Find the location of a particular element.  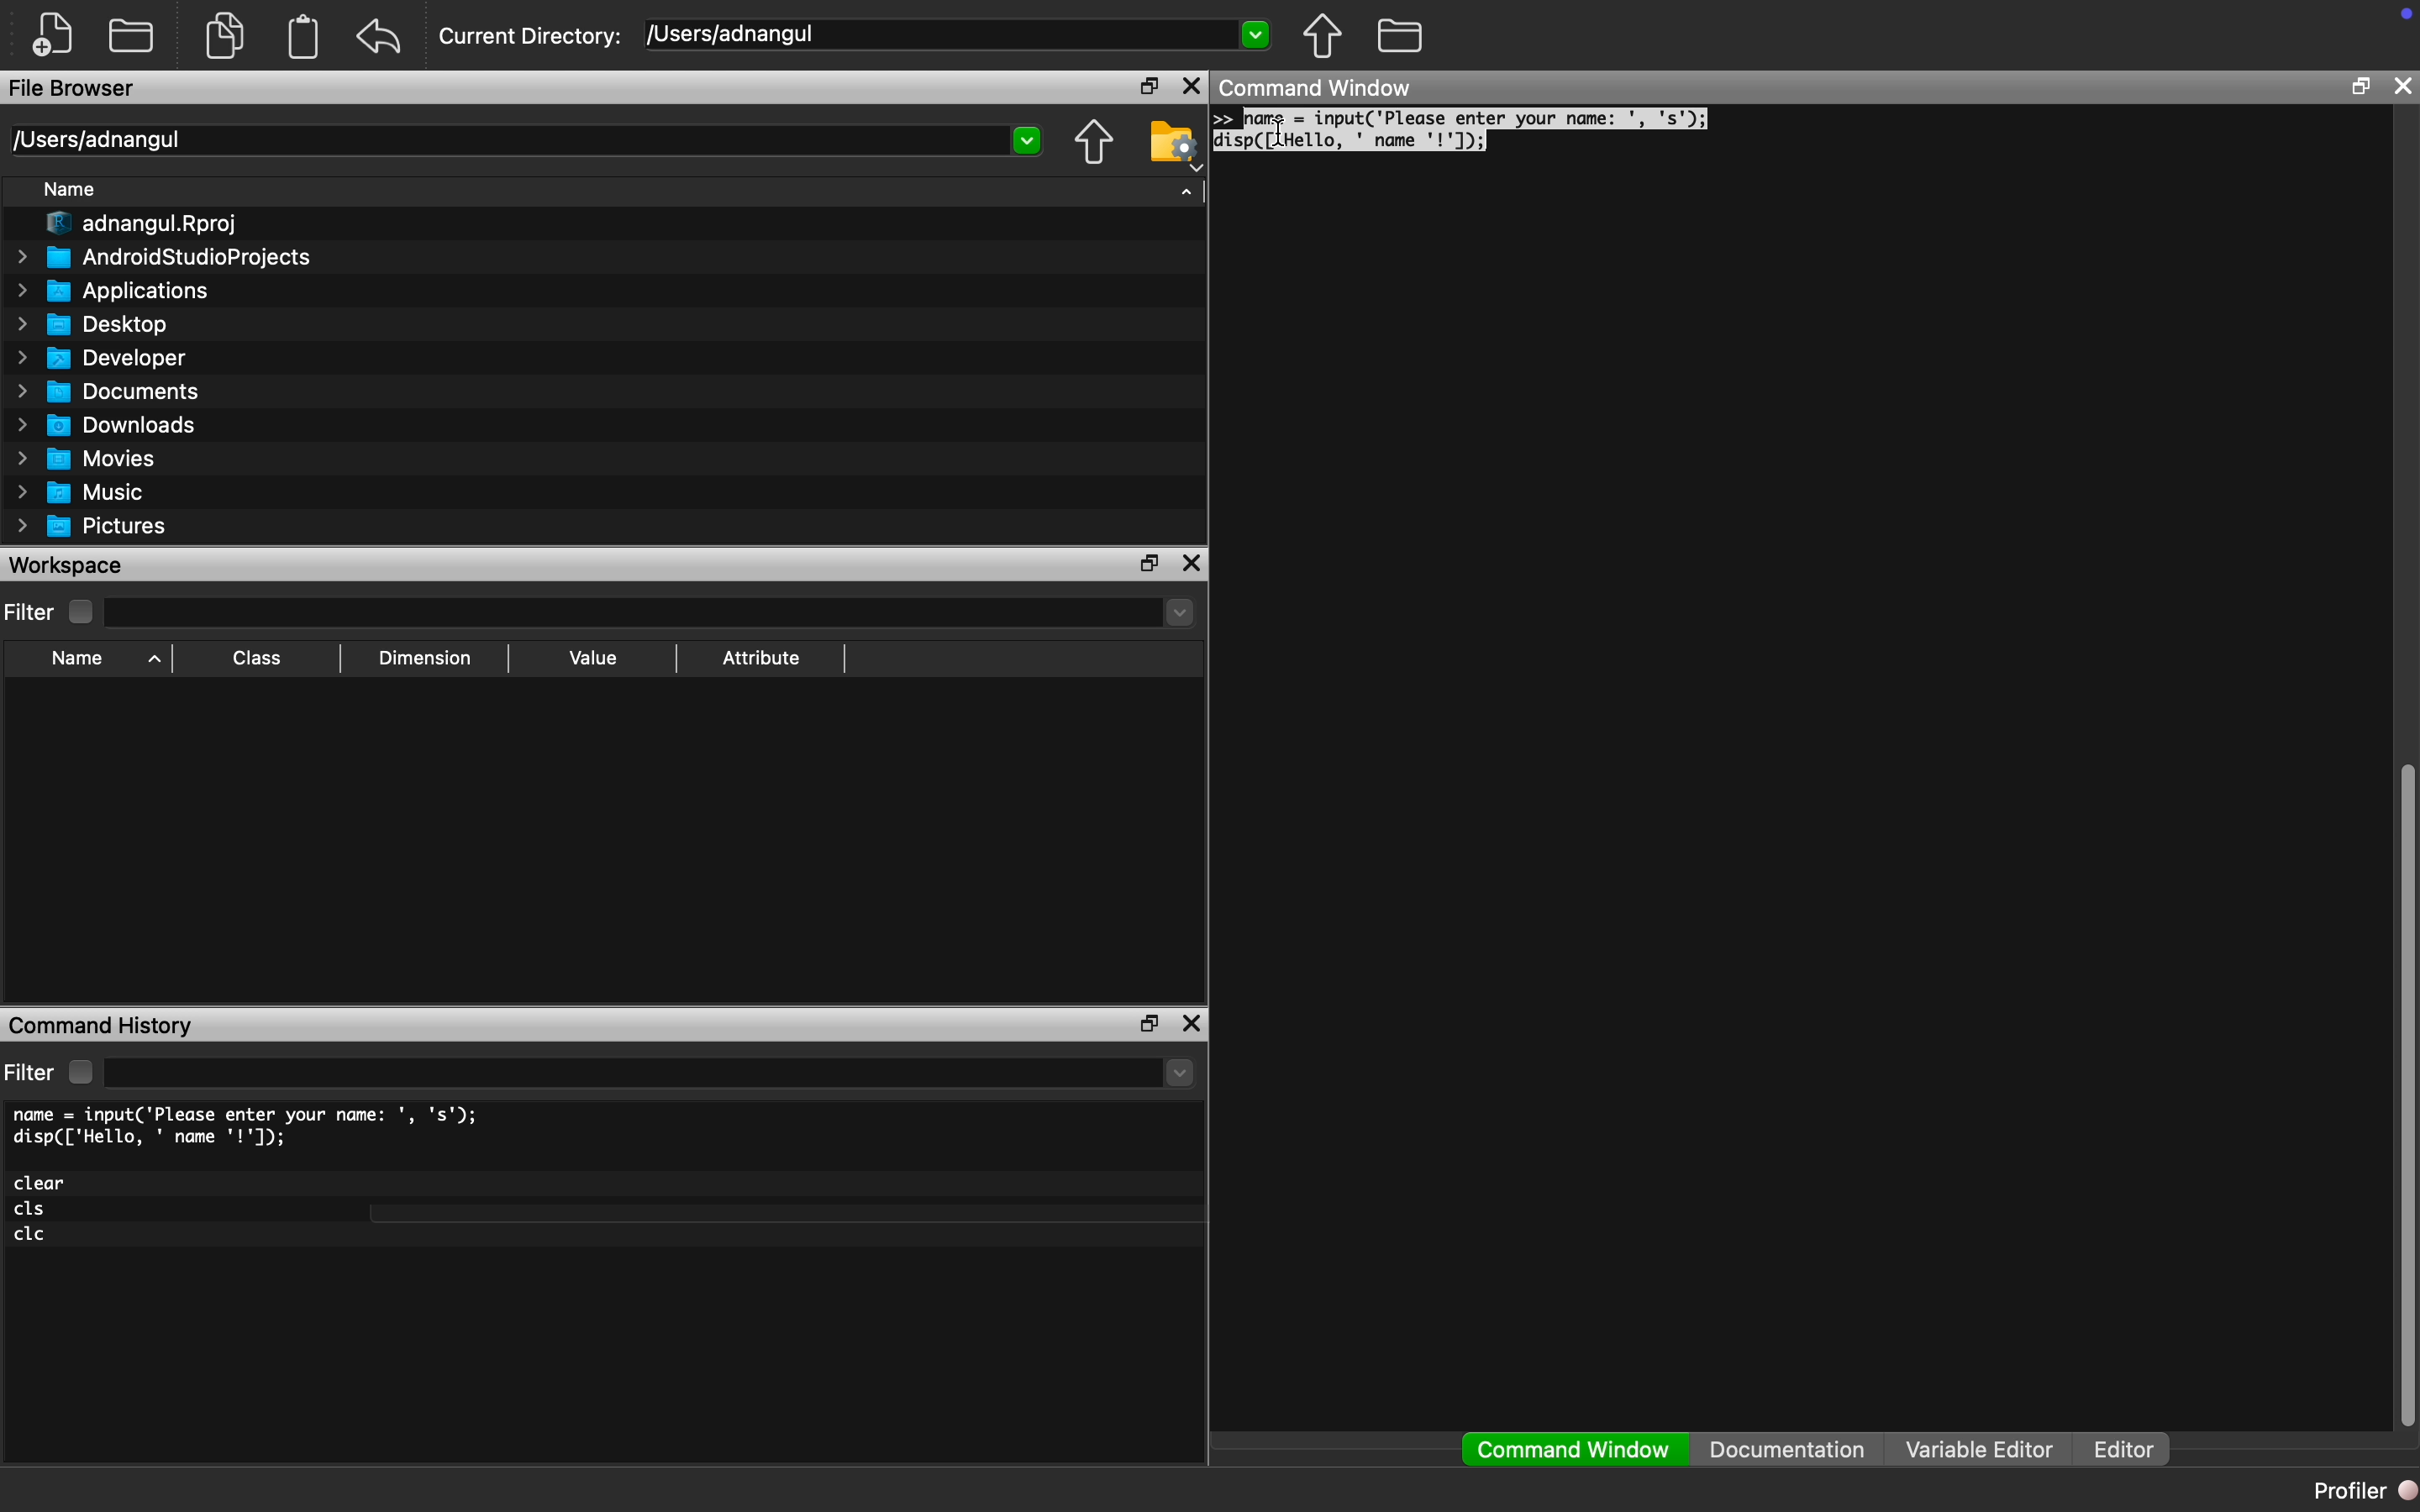

maximize is located at coordinates (1146, 1025).